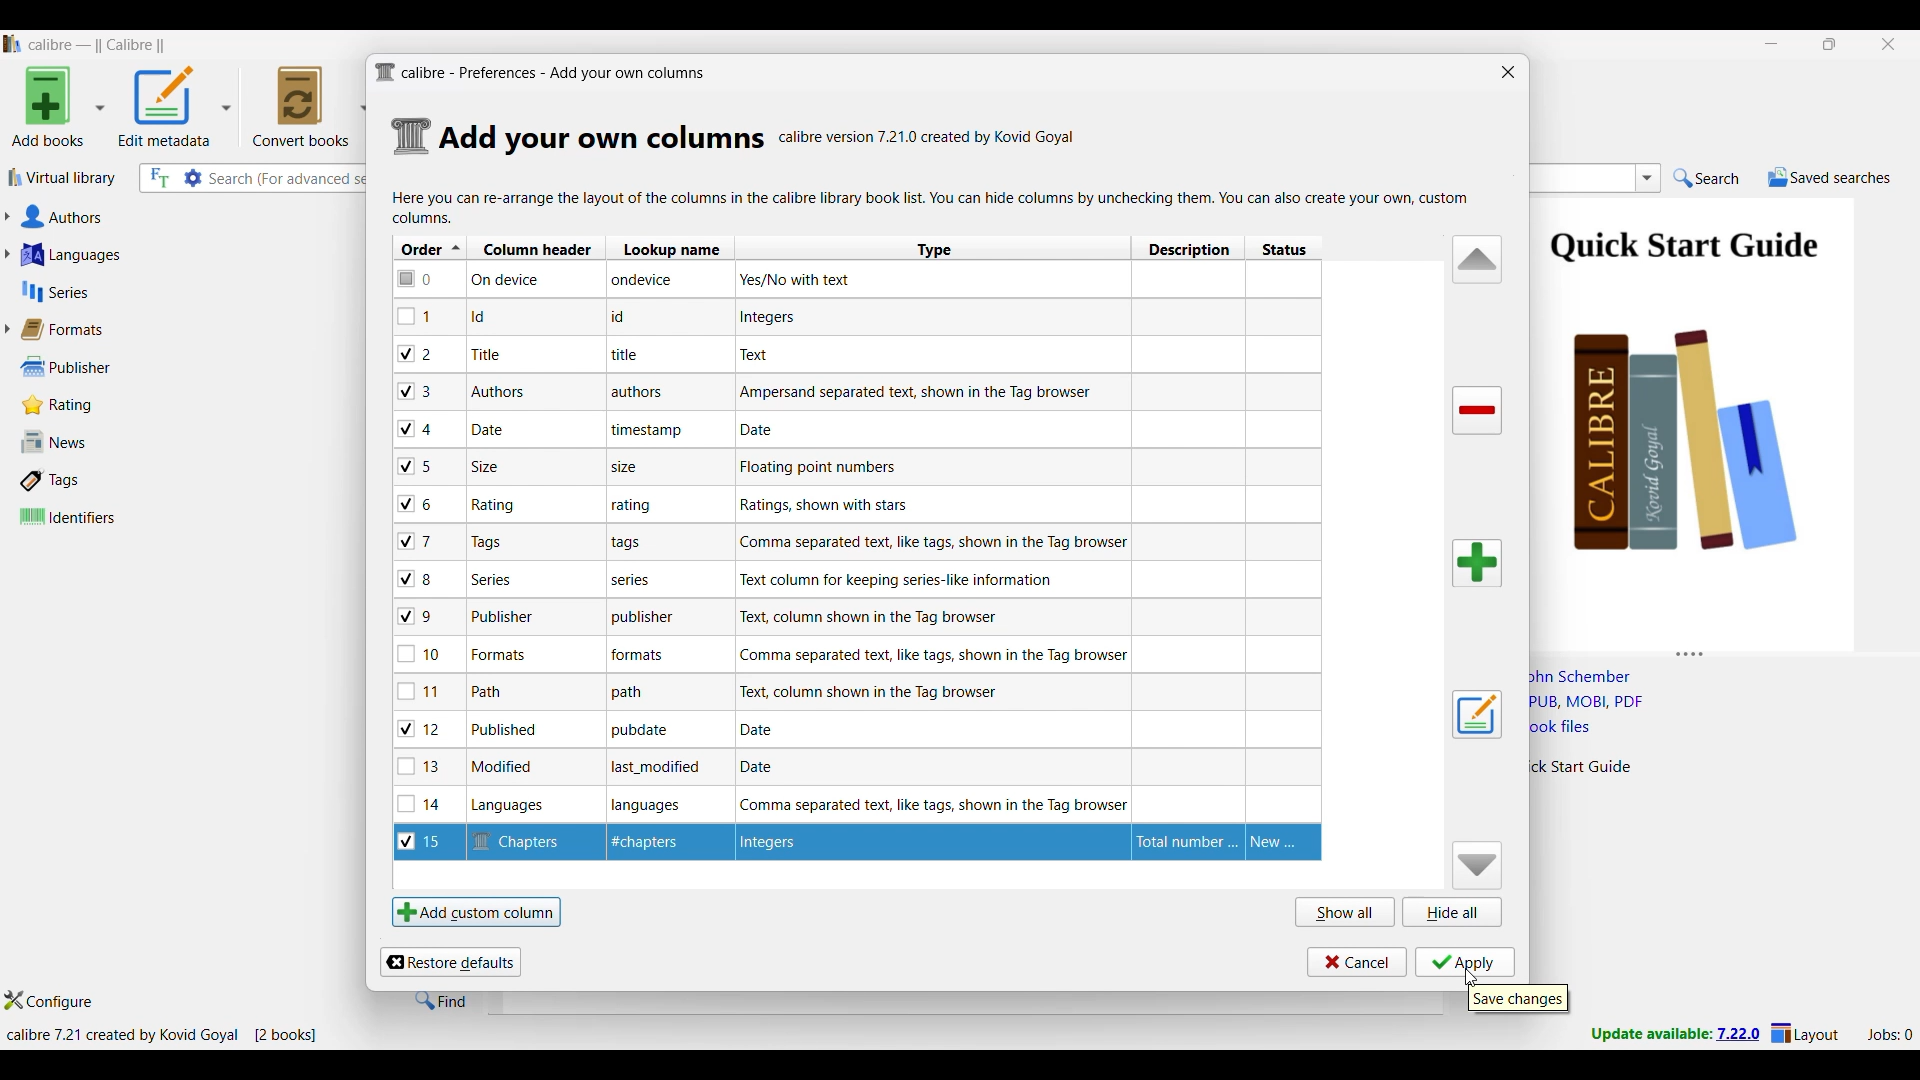 The height and width of the screenshot is (1080, 1920). Describe the element at coordinates (928, 137) in the screenshot. I see `Software details` at that location.